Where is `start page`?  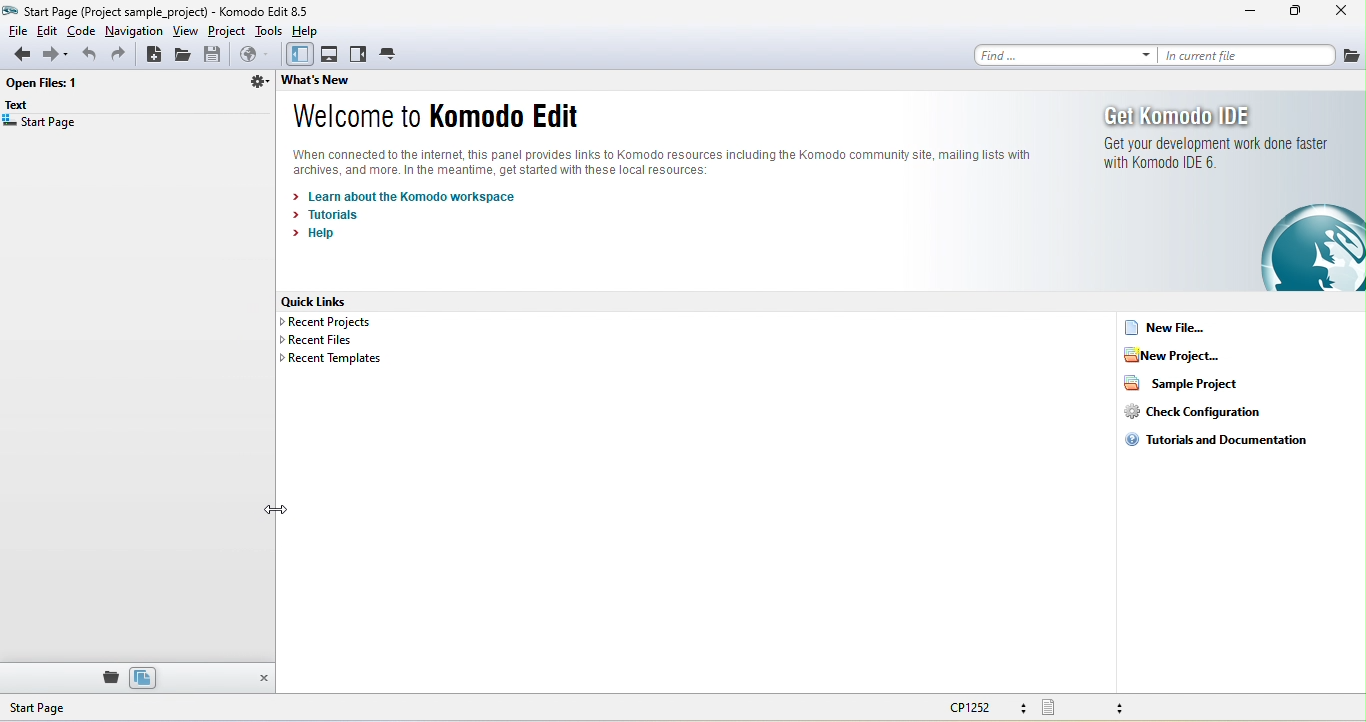 start page is located at coordinates (41, 125).